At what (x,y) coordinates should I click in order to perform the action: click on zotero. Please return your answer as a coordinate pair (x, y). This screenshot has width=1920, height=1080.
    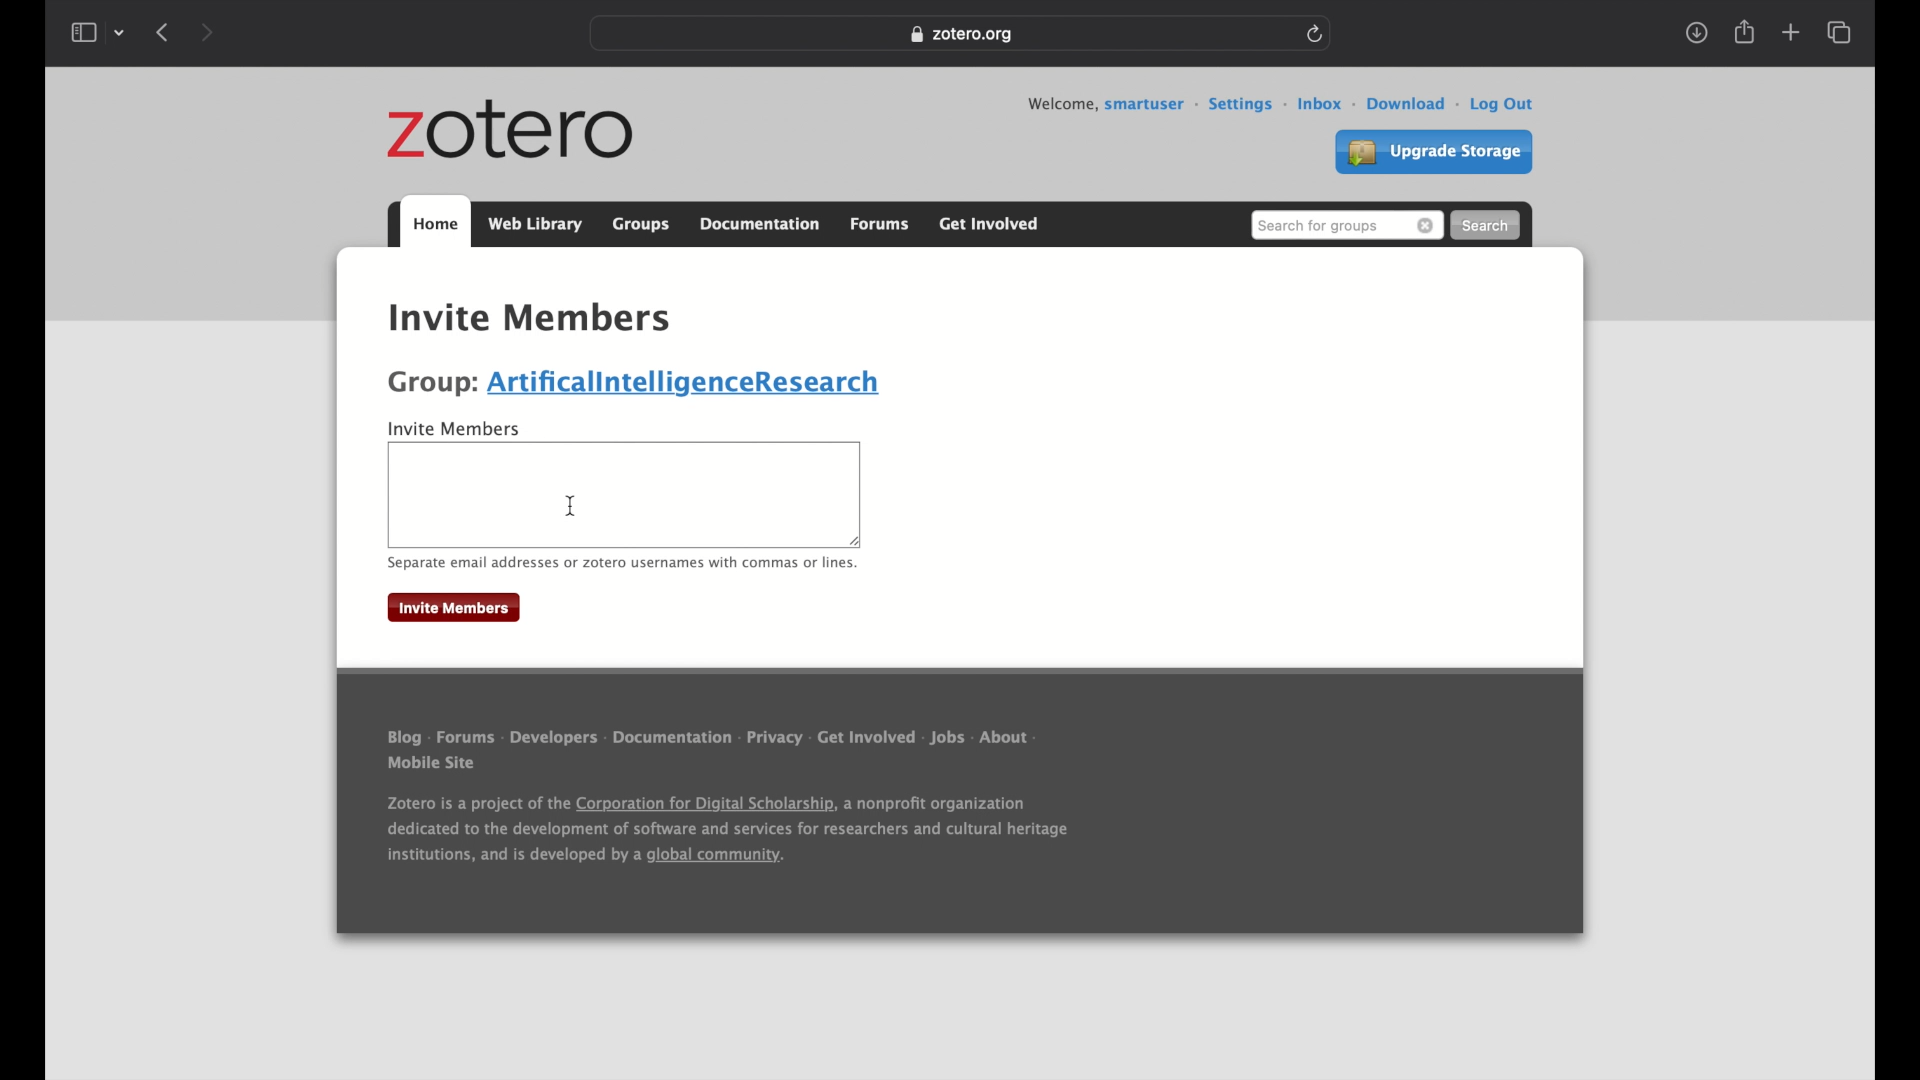
    Looking at the image, I should click on (510, 131).